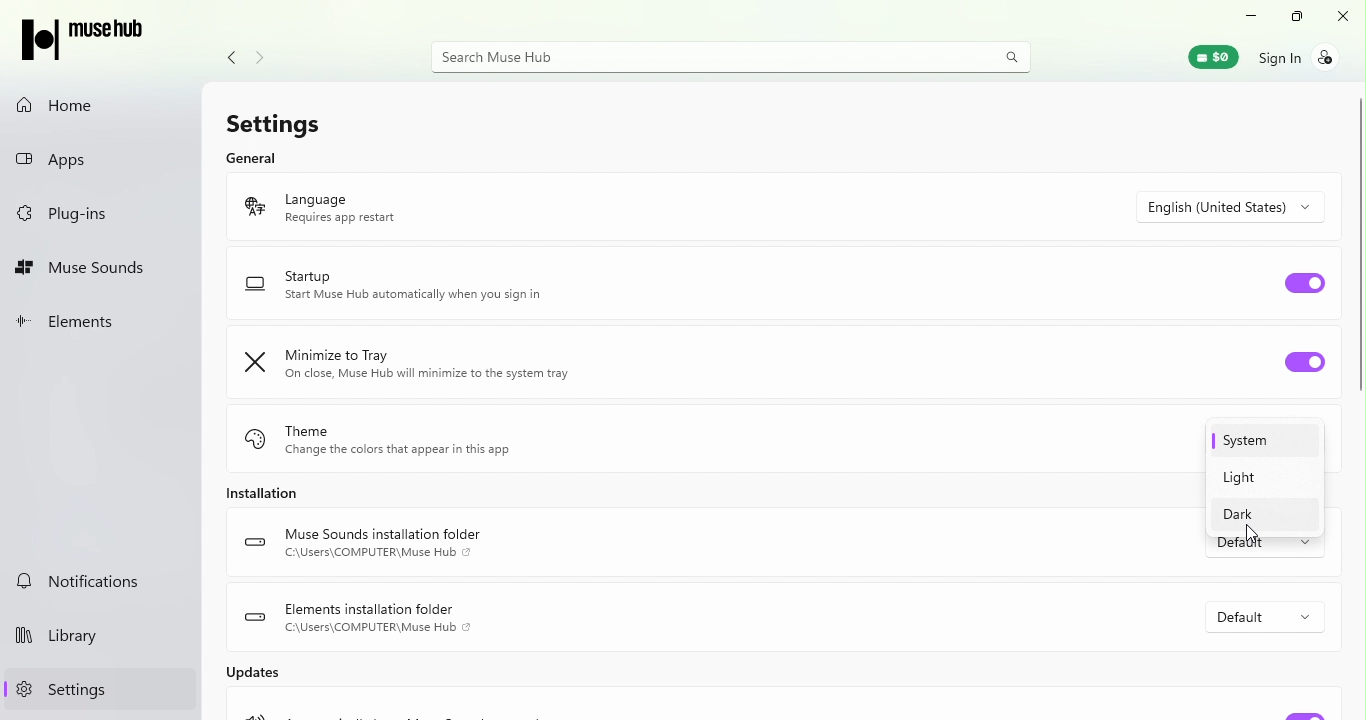  I want to click on Settings, so click(66, 688).